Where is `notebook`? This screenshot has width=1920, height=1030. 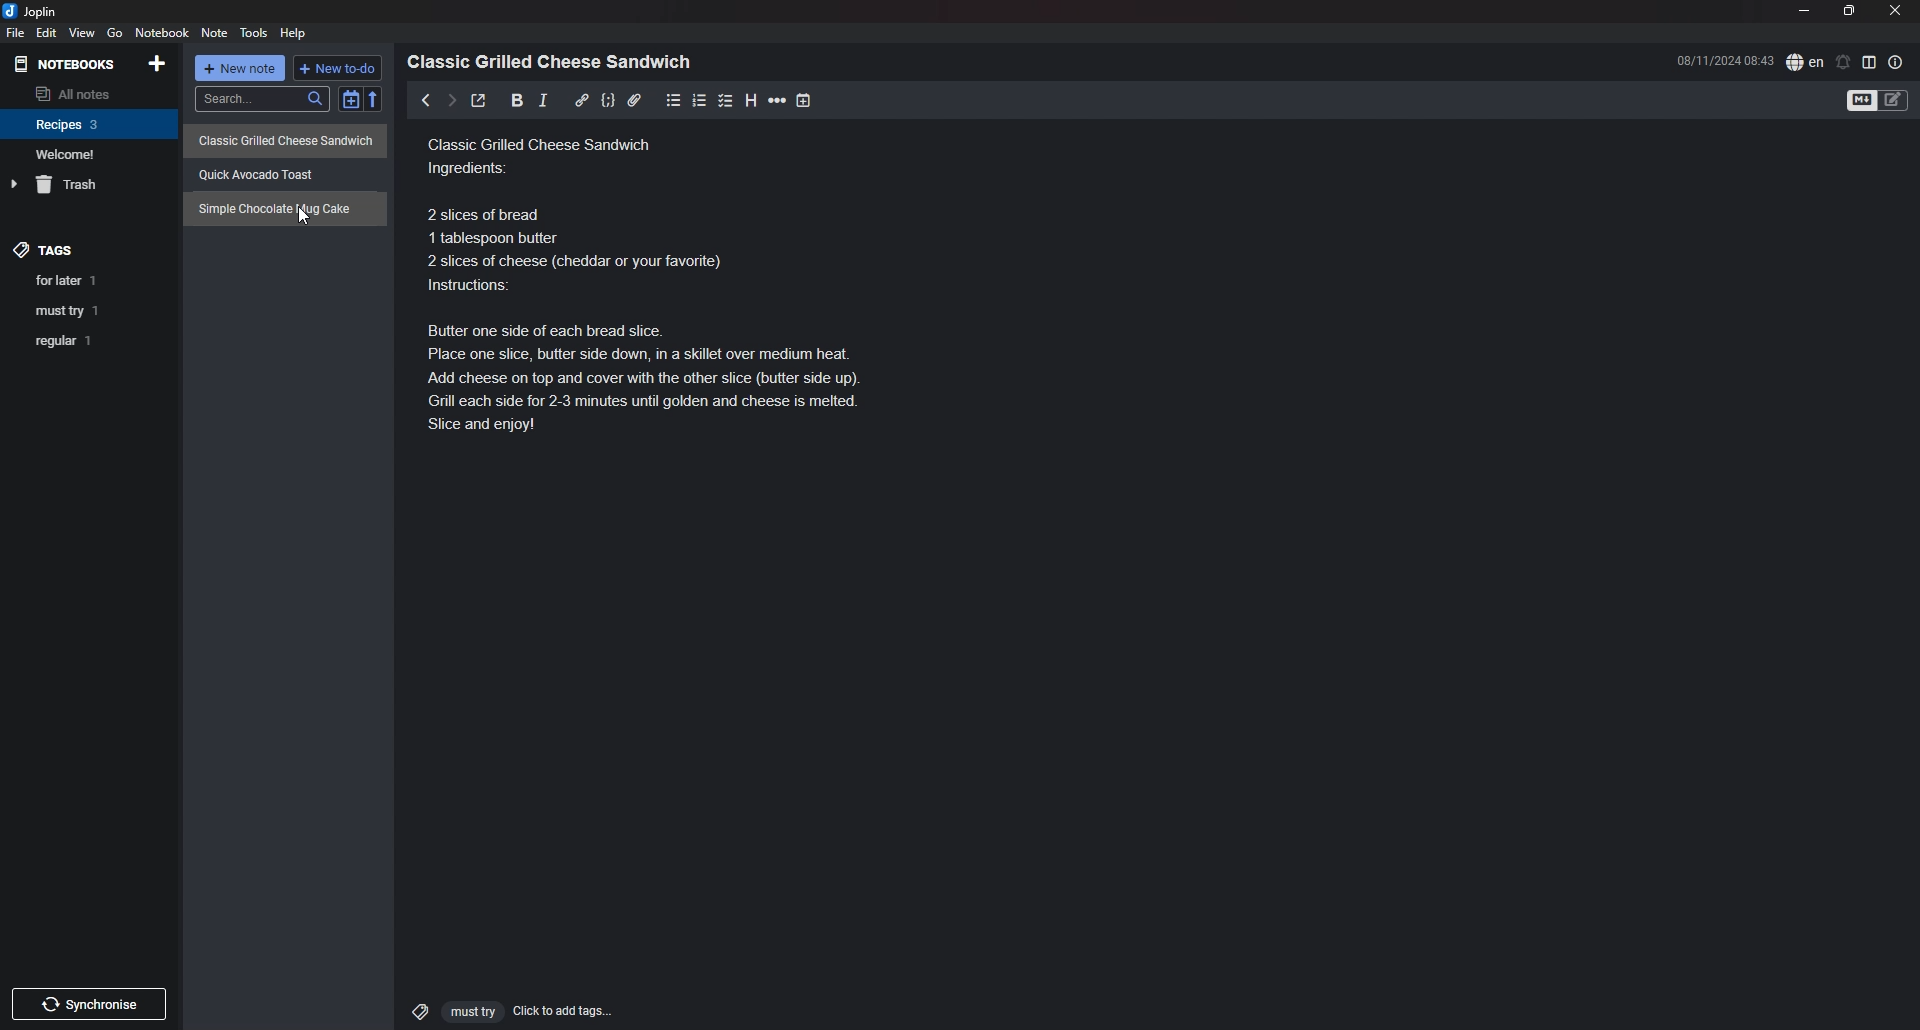 notebook is located at coordinates (164, 32).